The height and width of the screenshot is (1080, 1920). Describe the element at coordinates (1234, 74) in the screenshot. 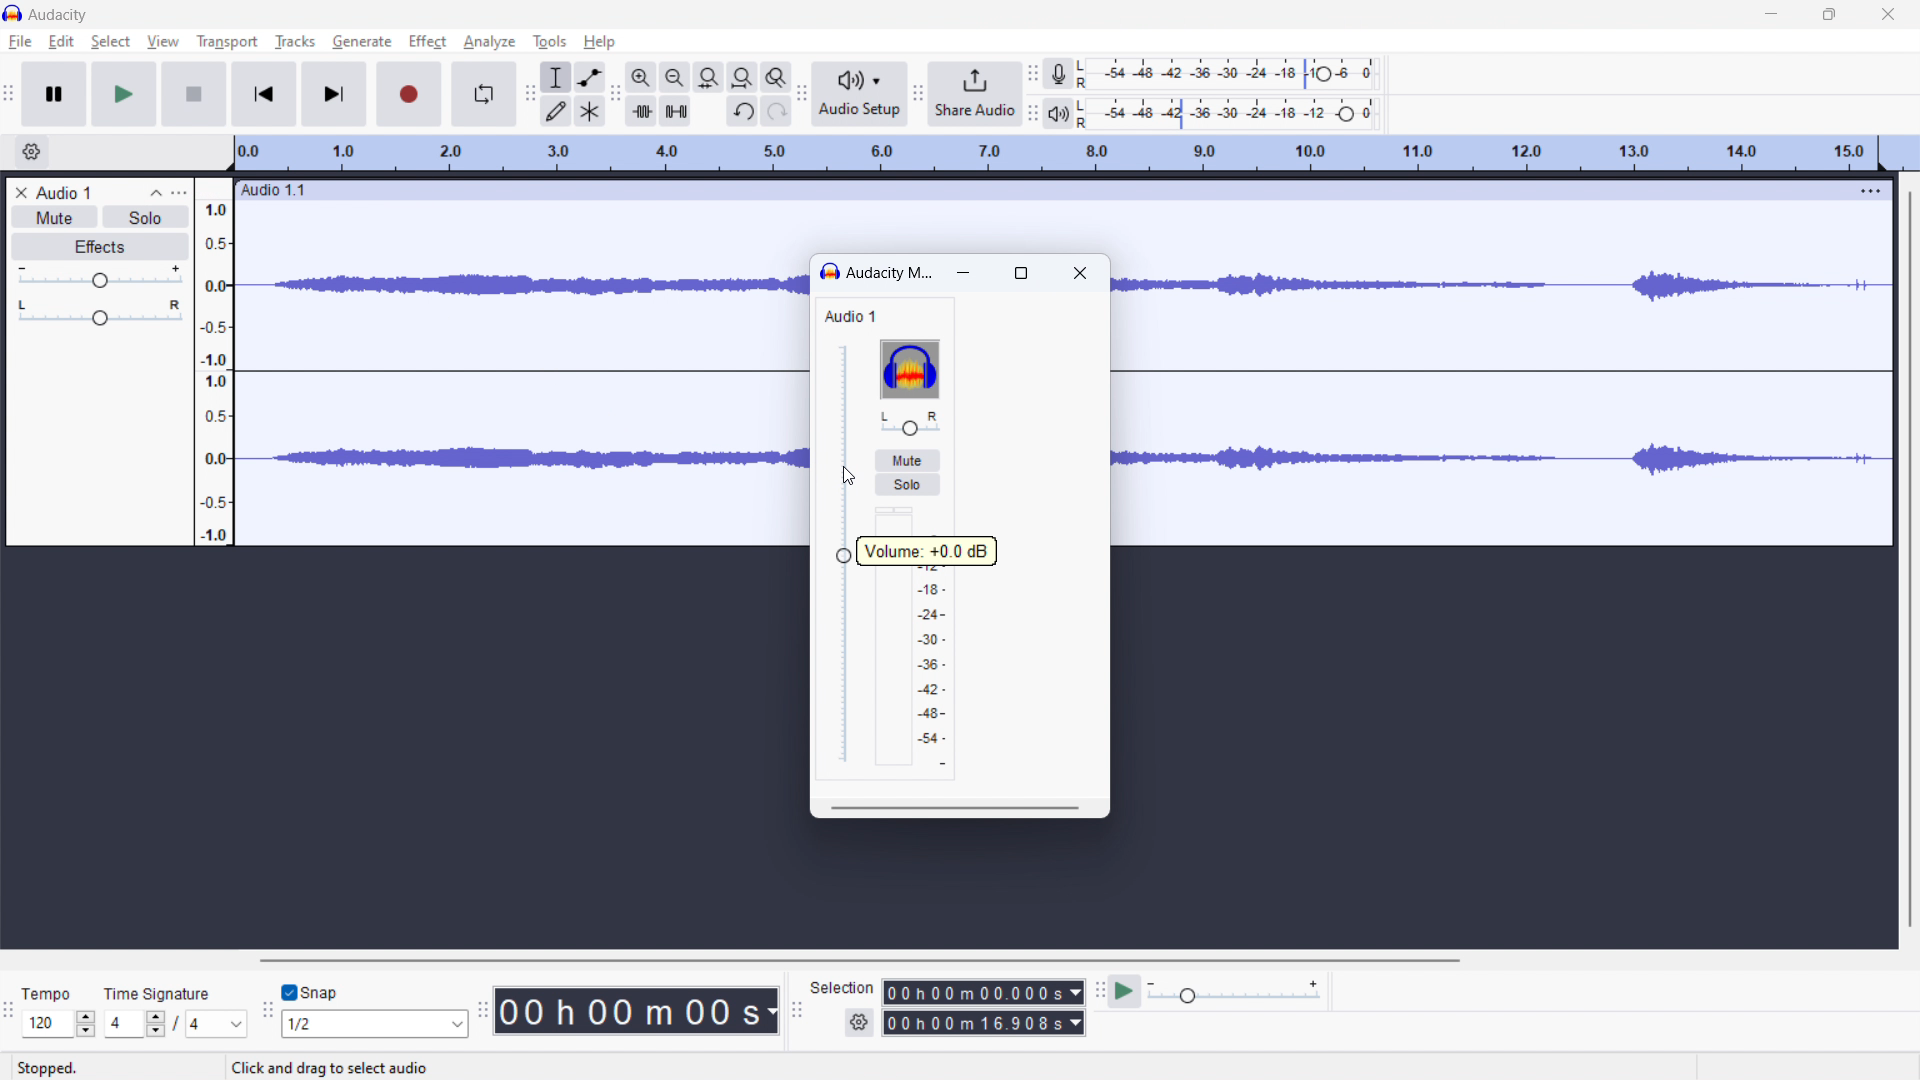

I see `record level` at that location.